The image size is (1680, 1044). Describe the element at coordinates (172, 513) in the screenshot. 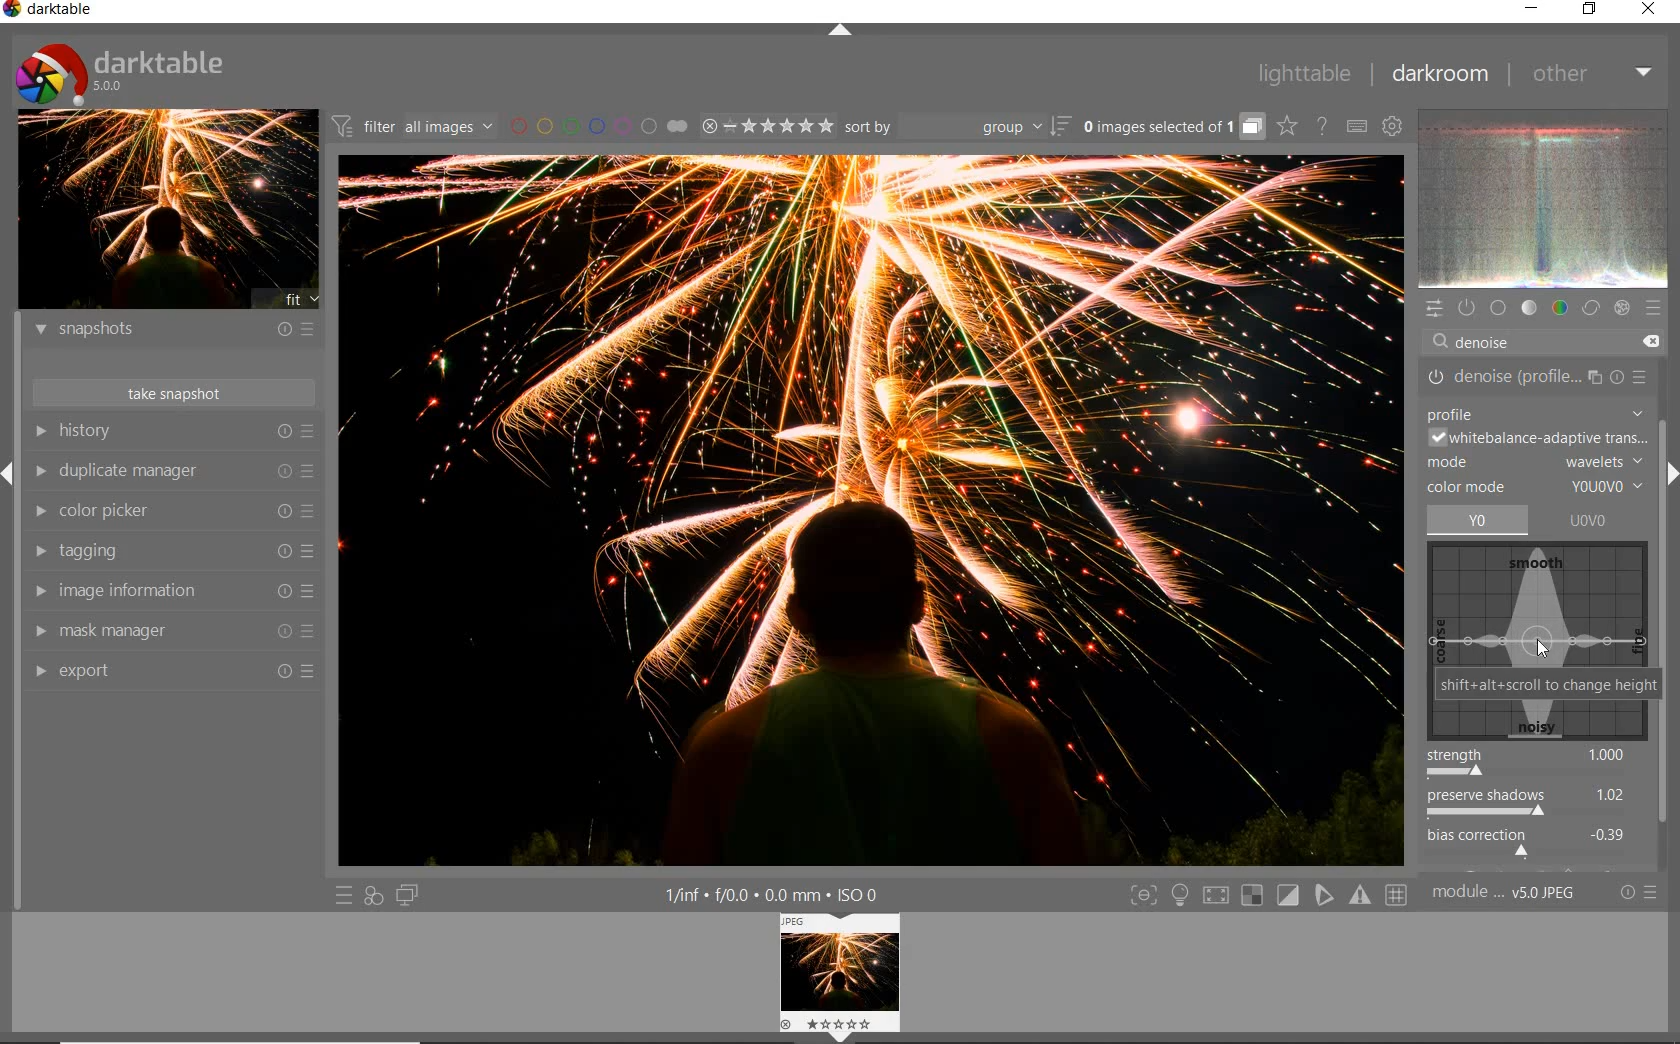

I see `color picker` at that location.